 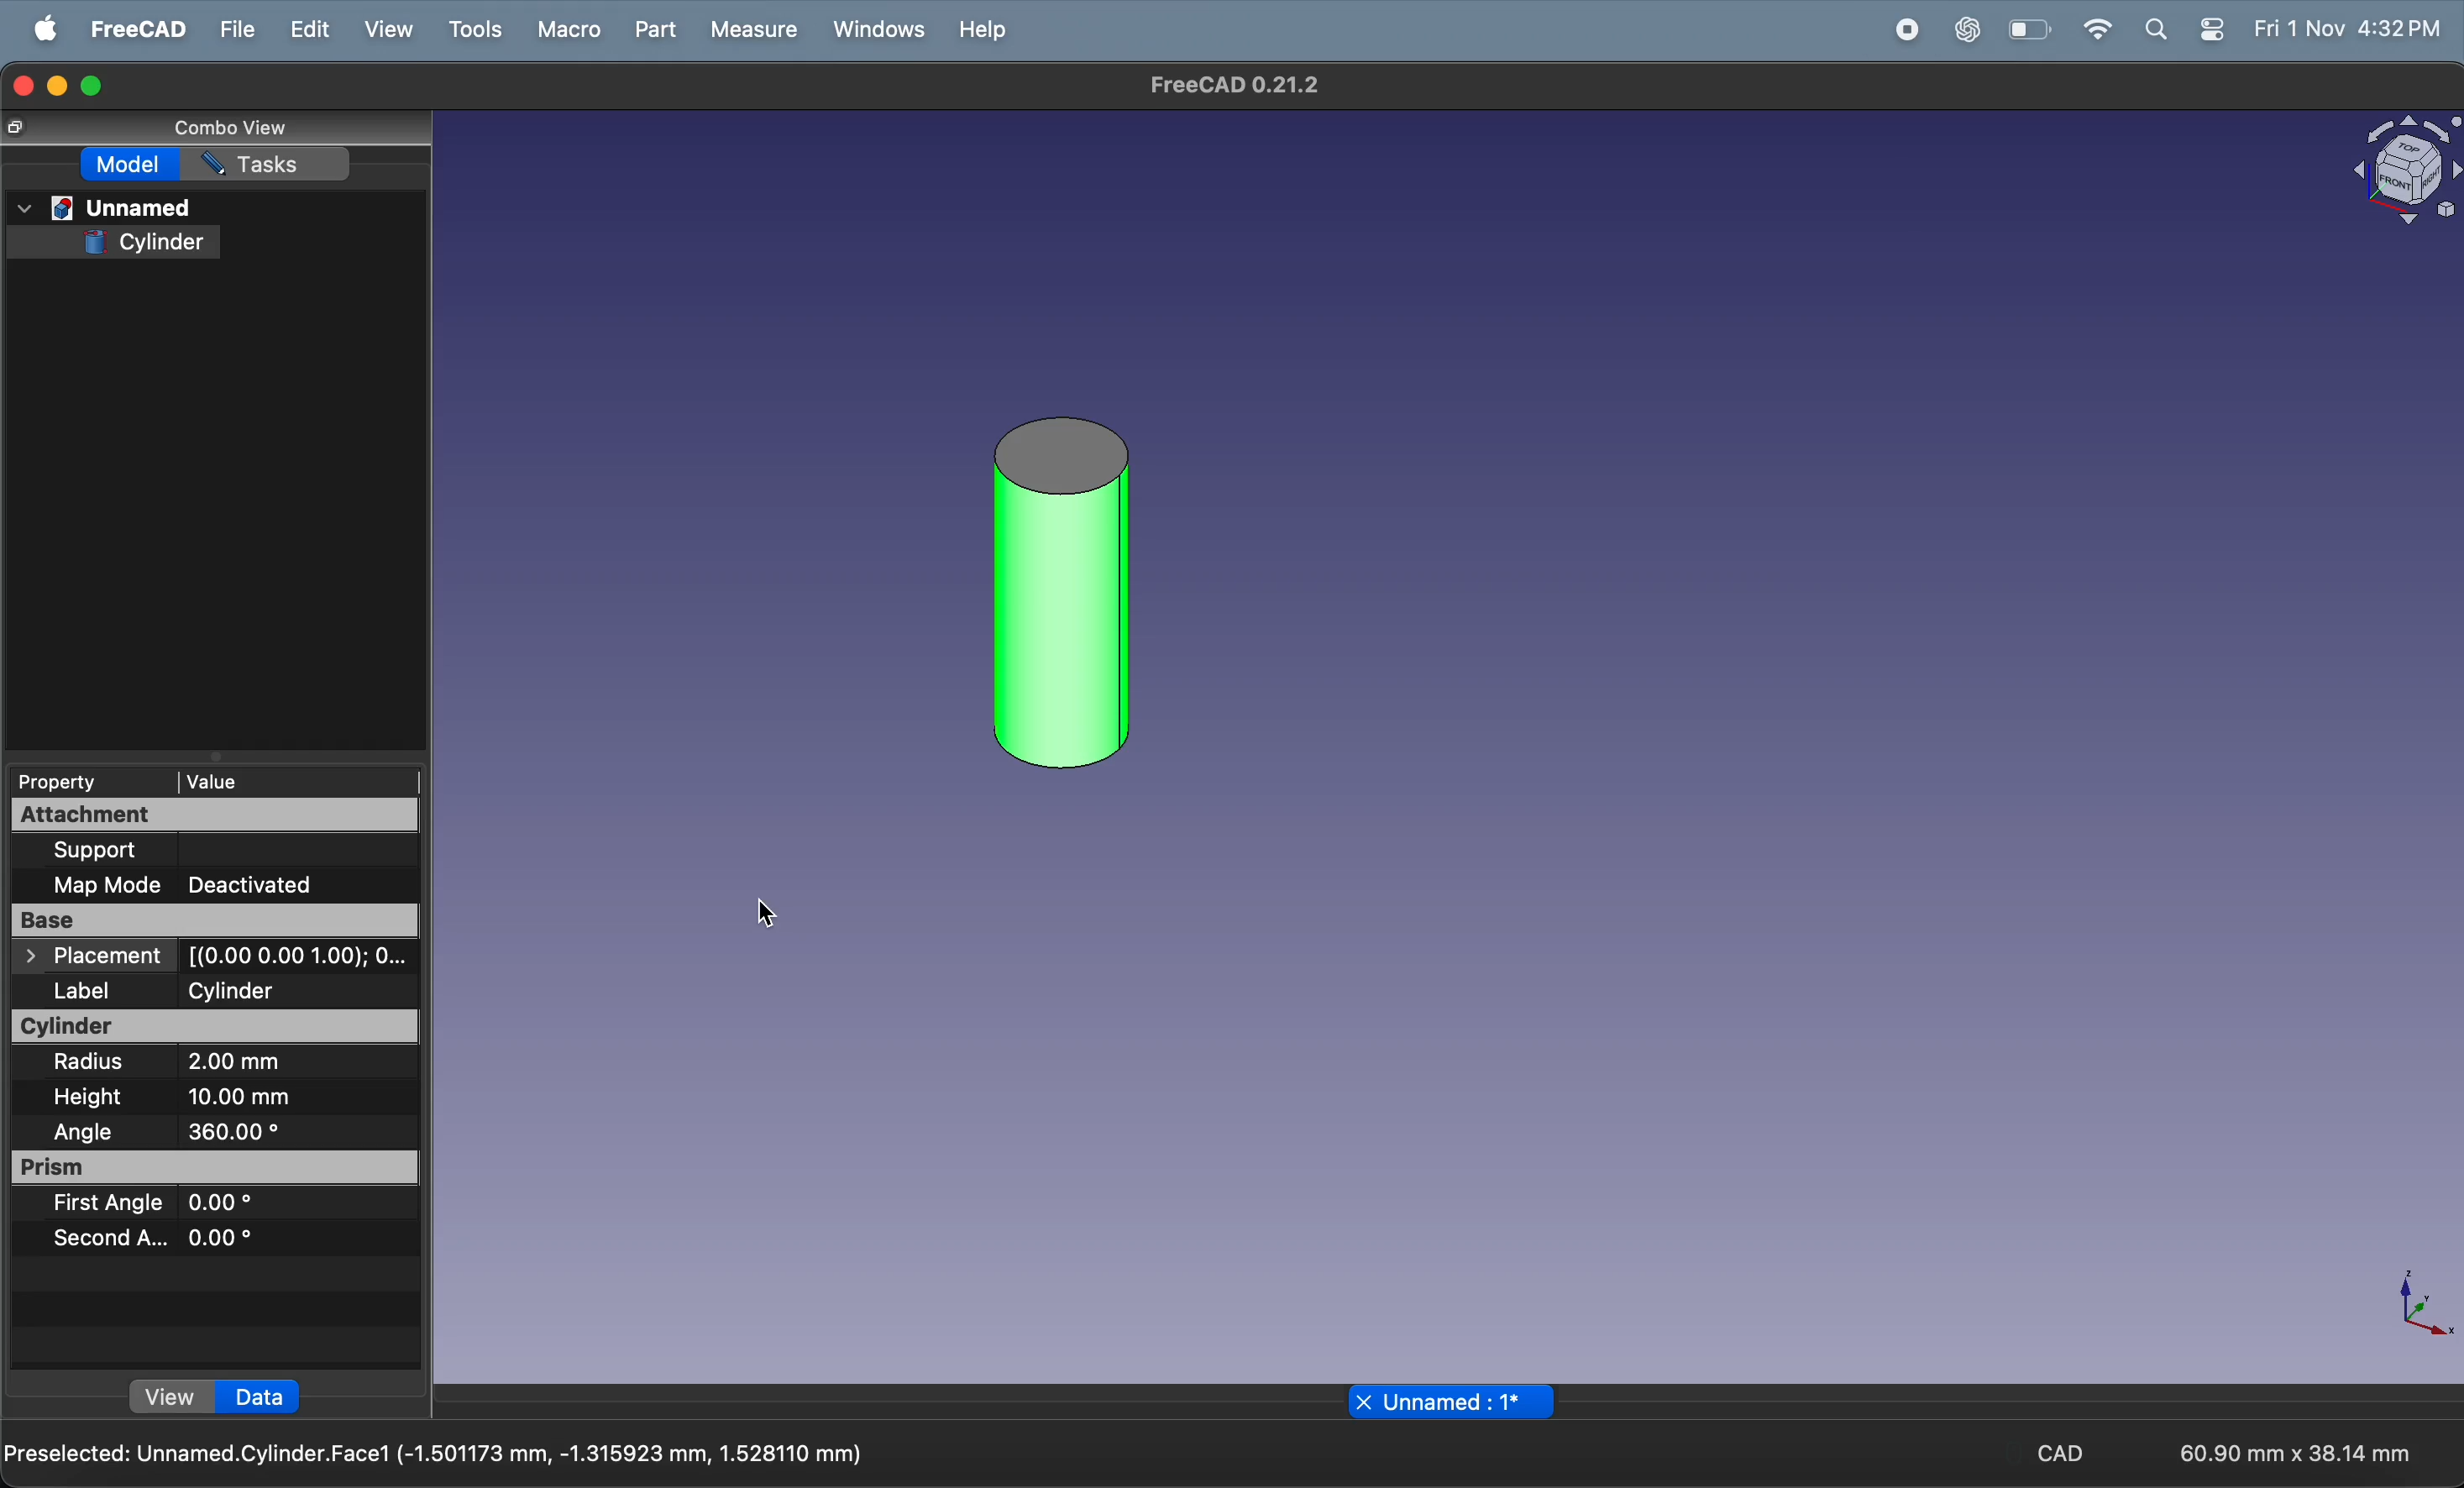 I want to click on file, so click(x=232, y=30).